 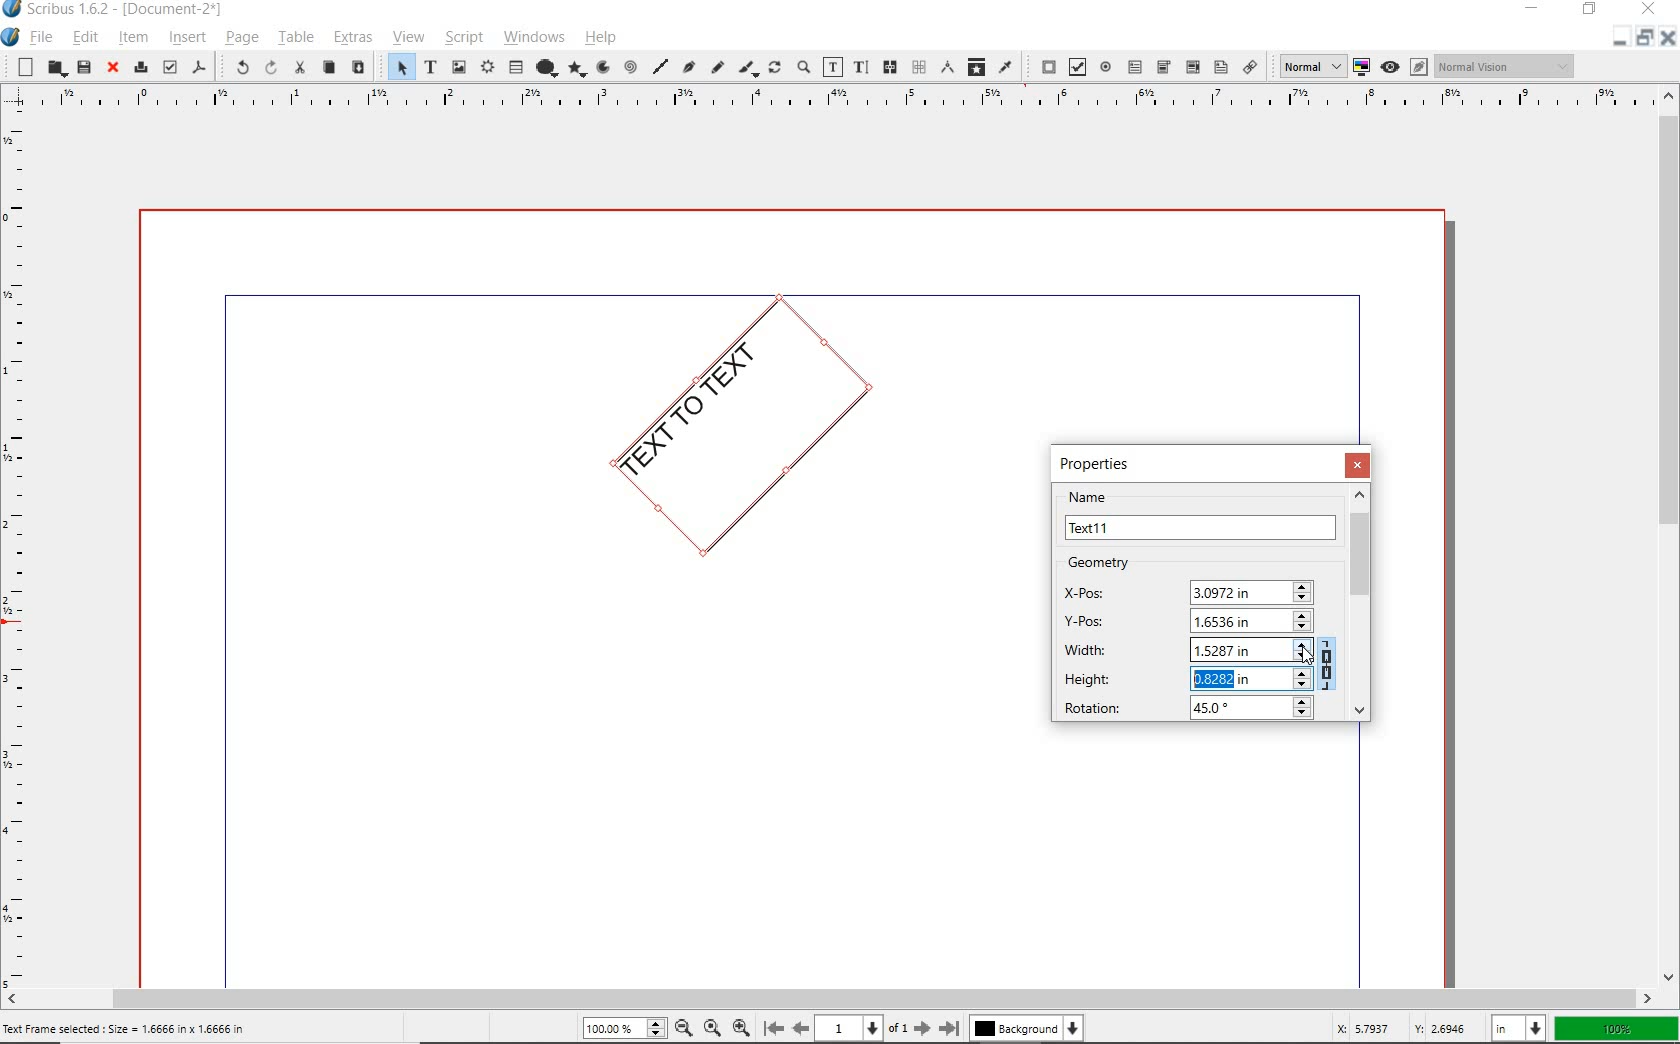 I want to click on current page, so click(x=866, y=1028).